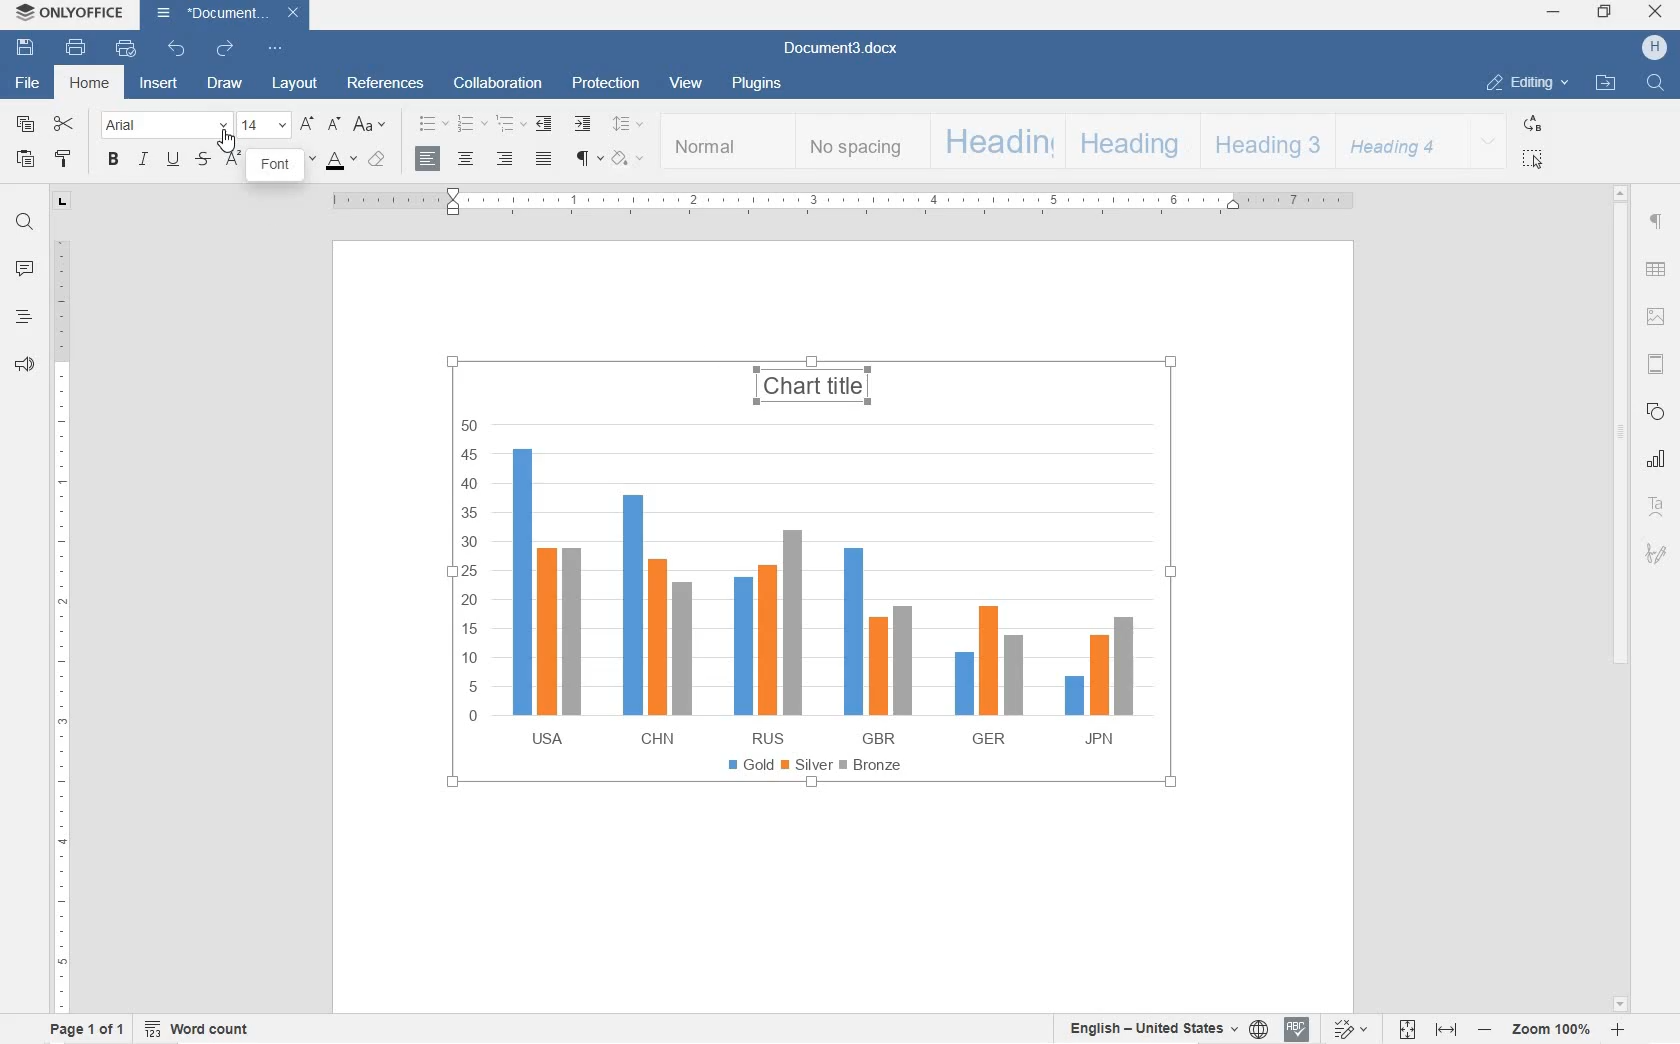 Image resolution: width=1680 pixels, height=1044 pixels. I want to click on PROTECTION, so click(603, 83).